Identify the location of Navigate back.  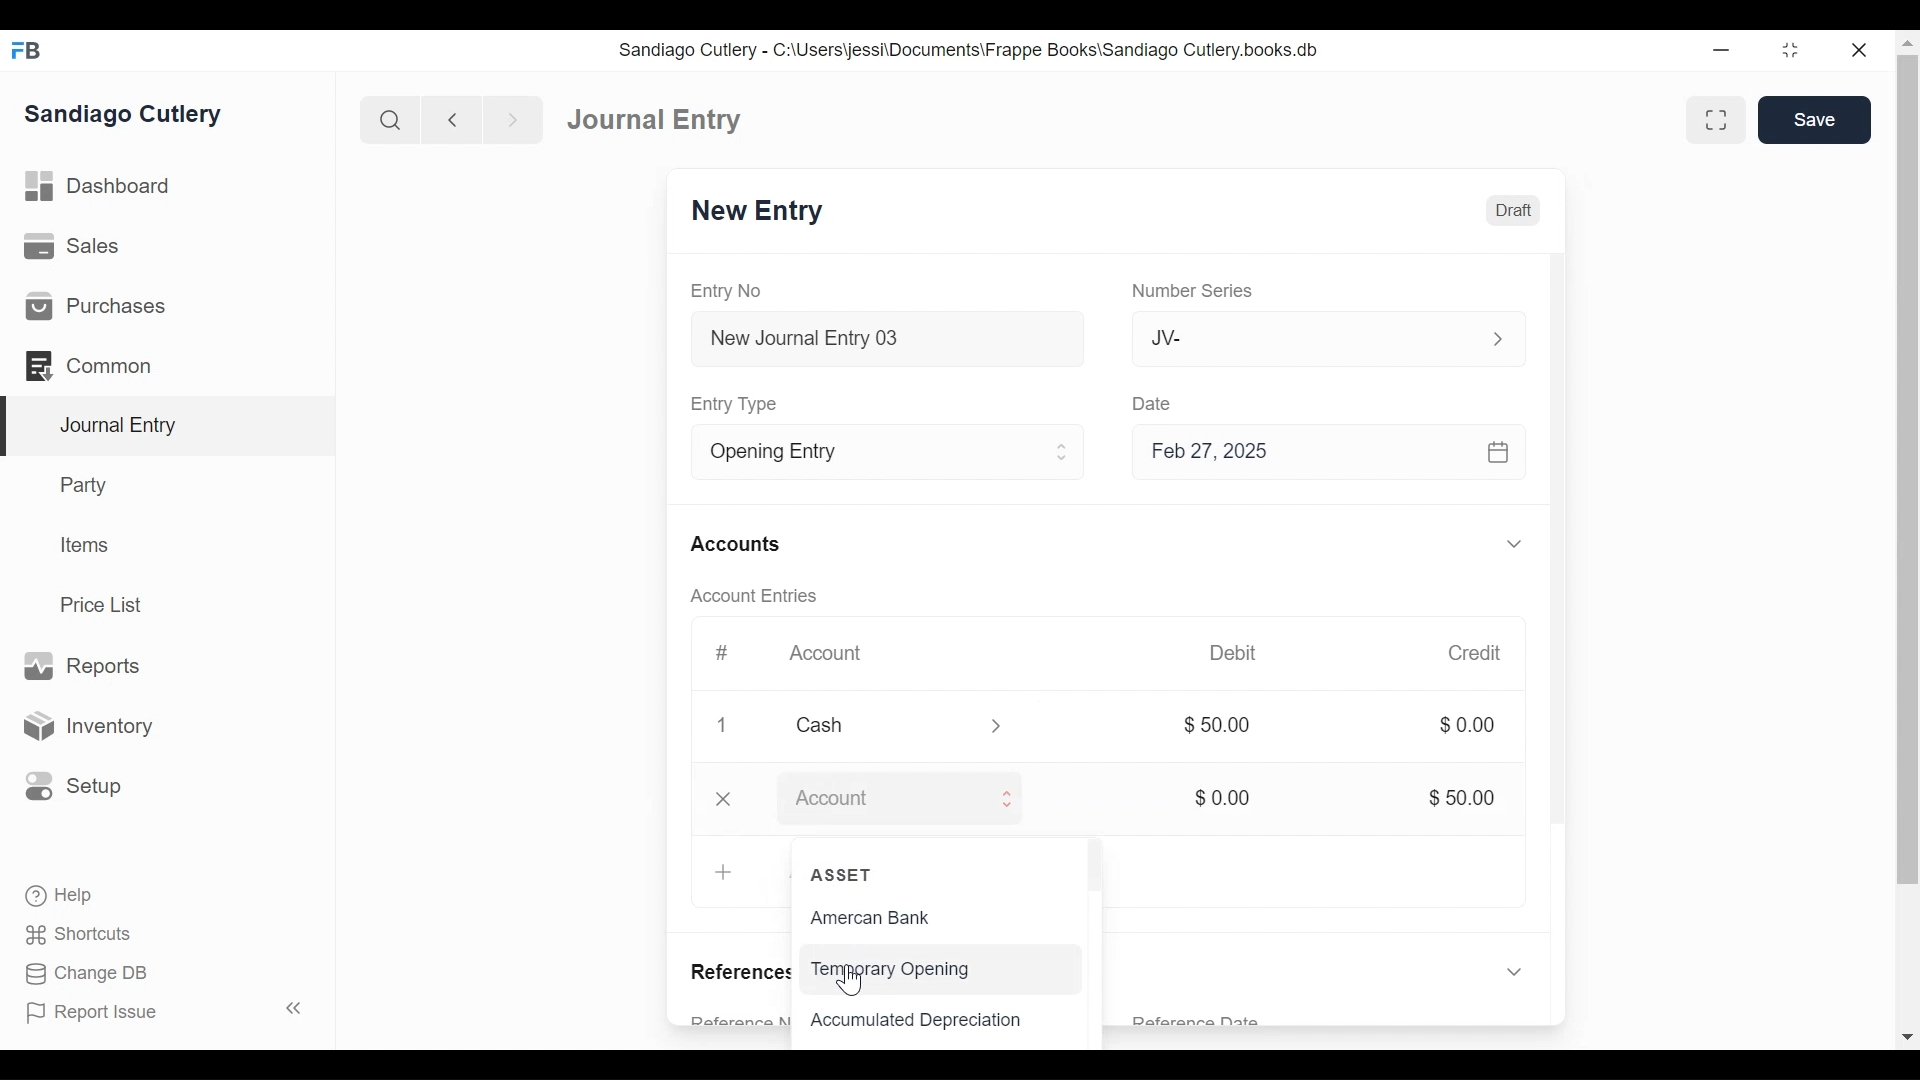
(450, 120).